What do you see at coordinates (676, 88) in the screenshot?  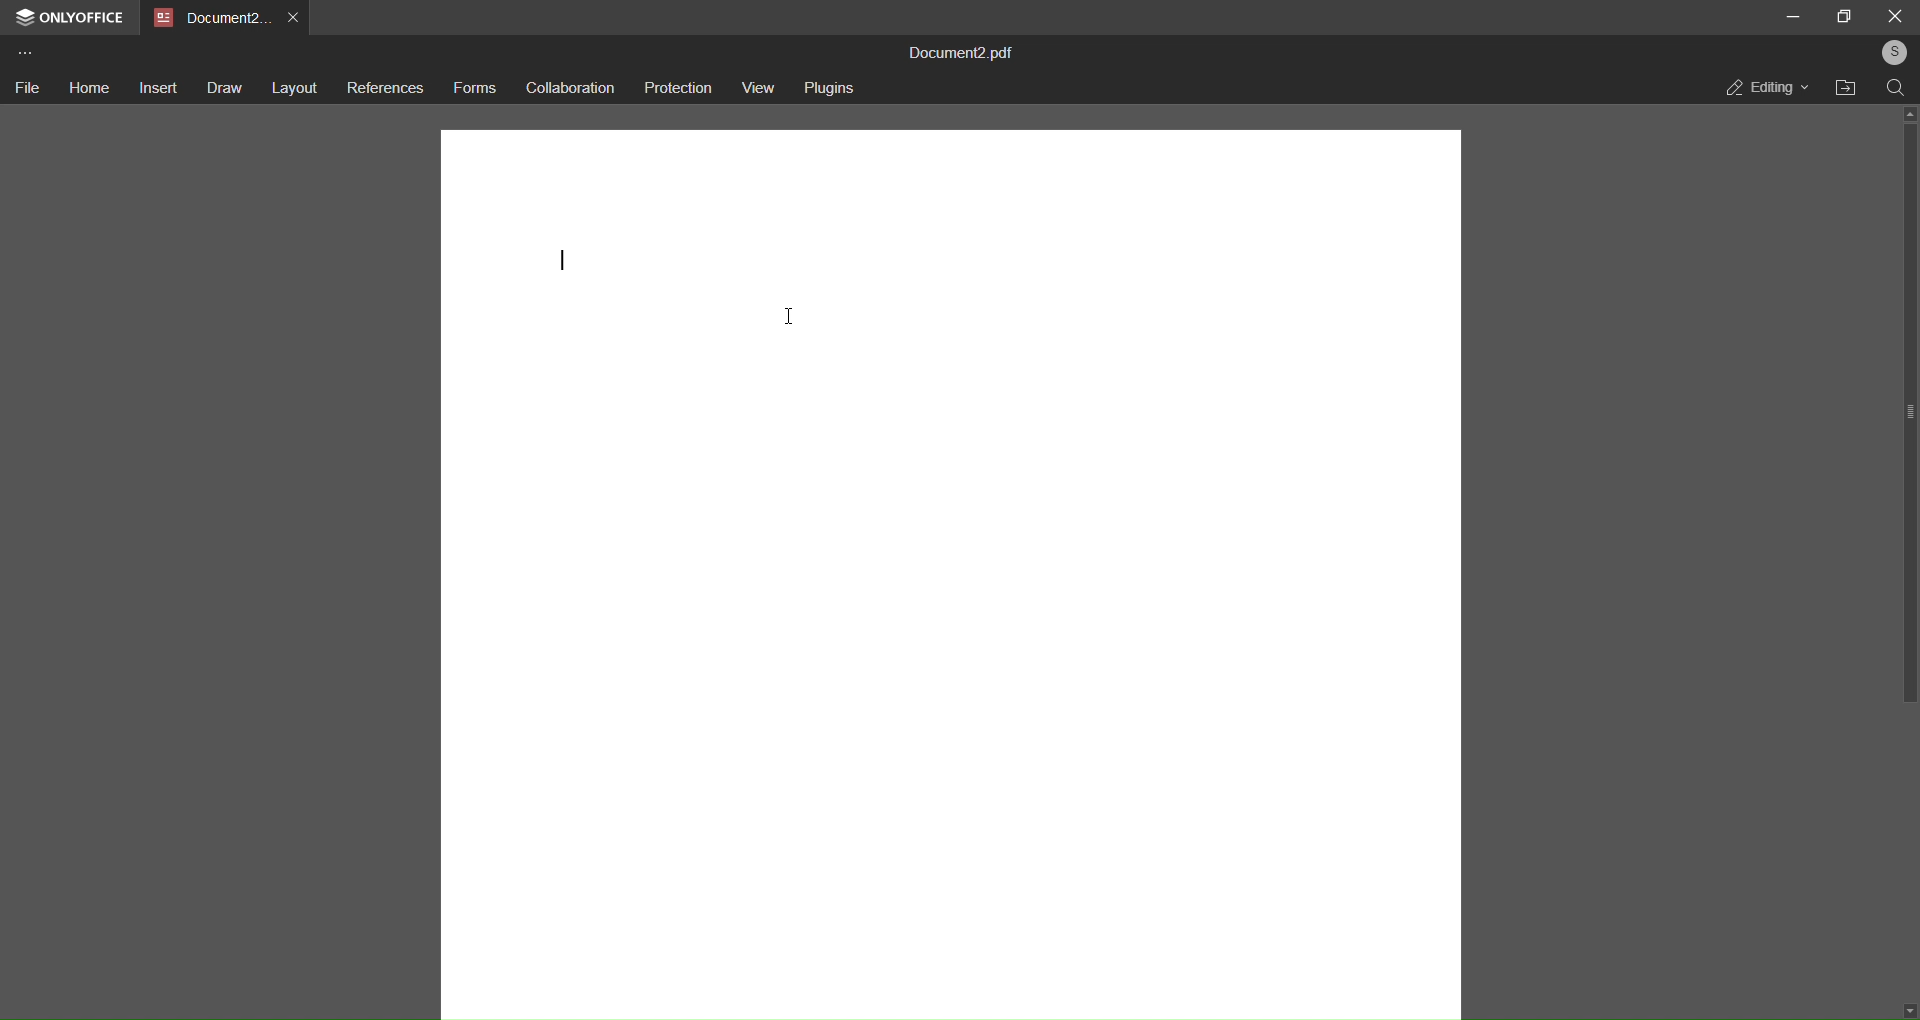 I see `protection` at bounding box center [676, 88].